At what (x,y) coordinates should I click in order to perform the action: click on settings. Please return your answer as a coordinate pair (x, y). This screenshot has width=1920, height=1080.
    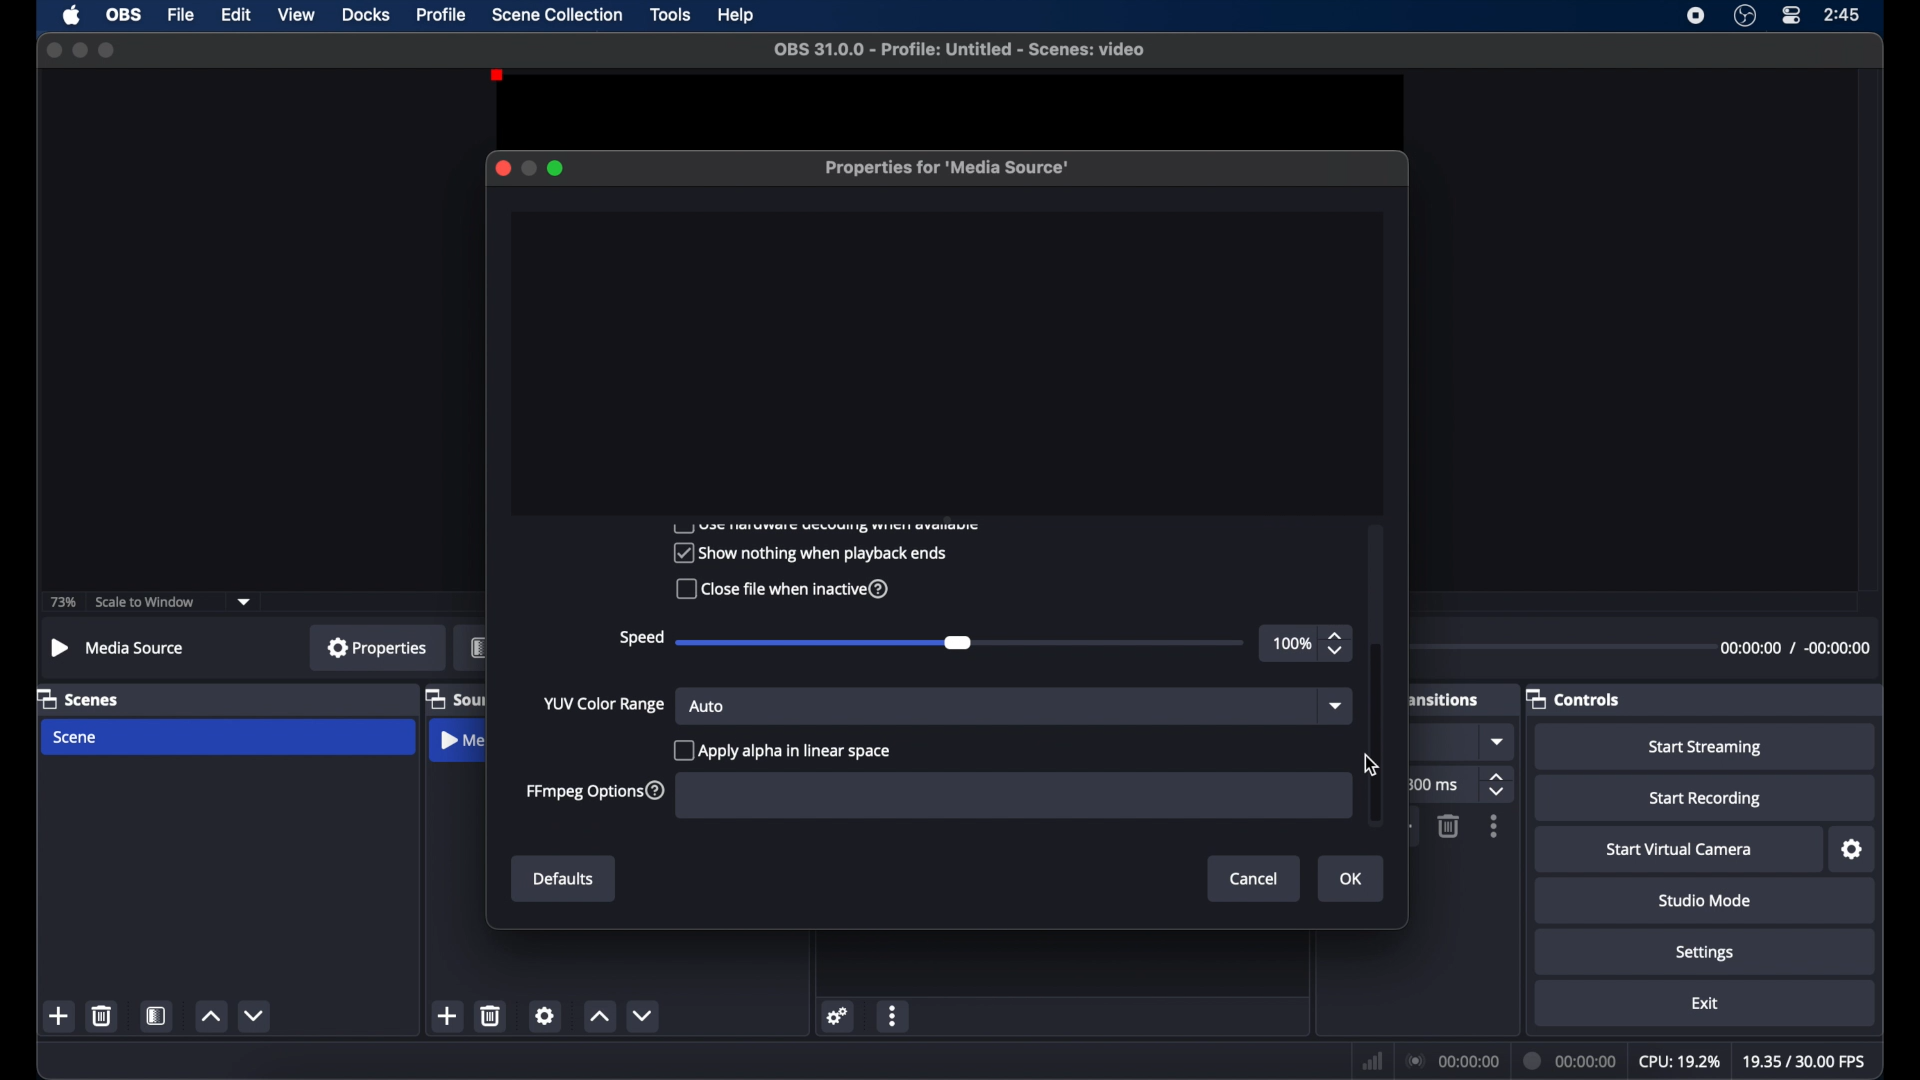
    Looking at the image, I should click on (1705, 952).